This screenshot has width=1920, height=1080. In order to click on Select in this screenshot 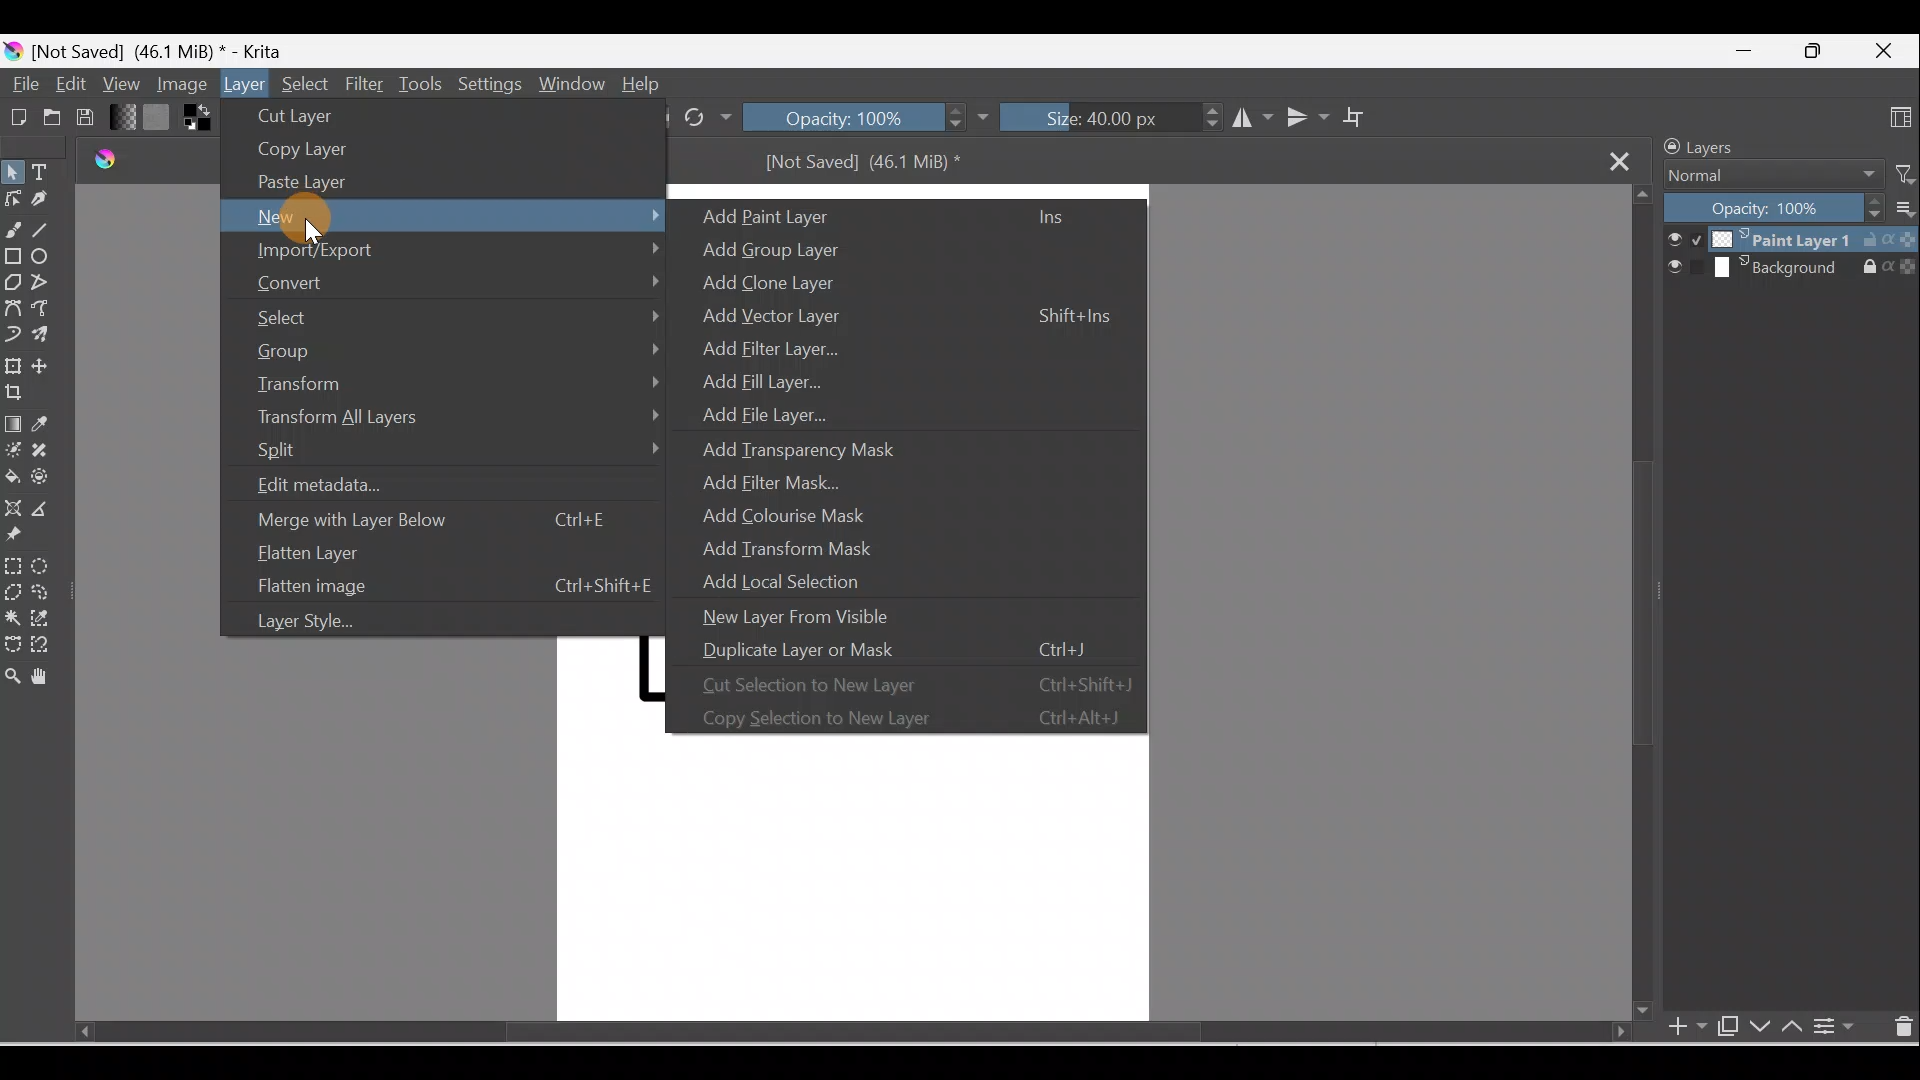, I will do `click(454, 314)`.